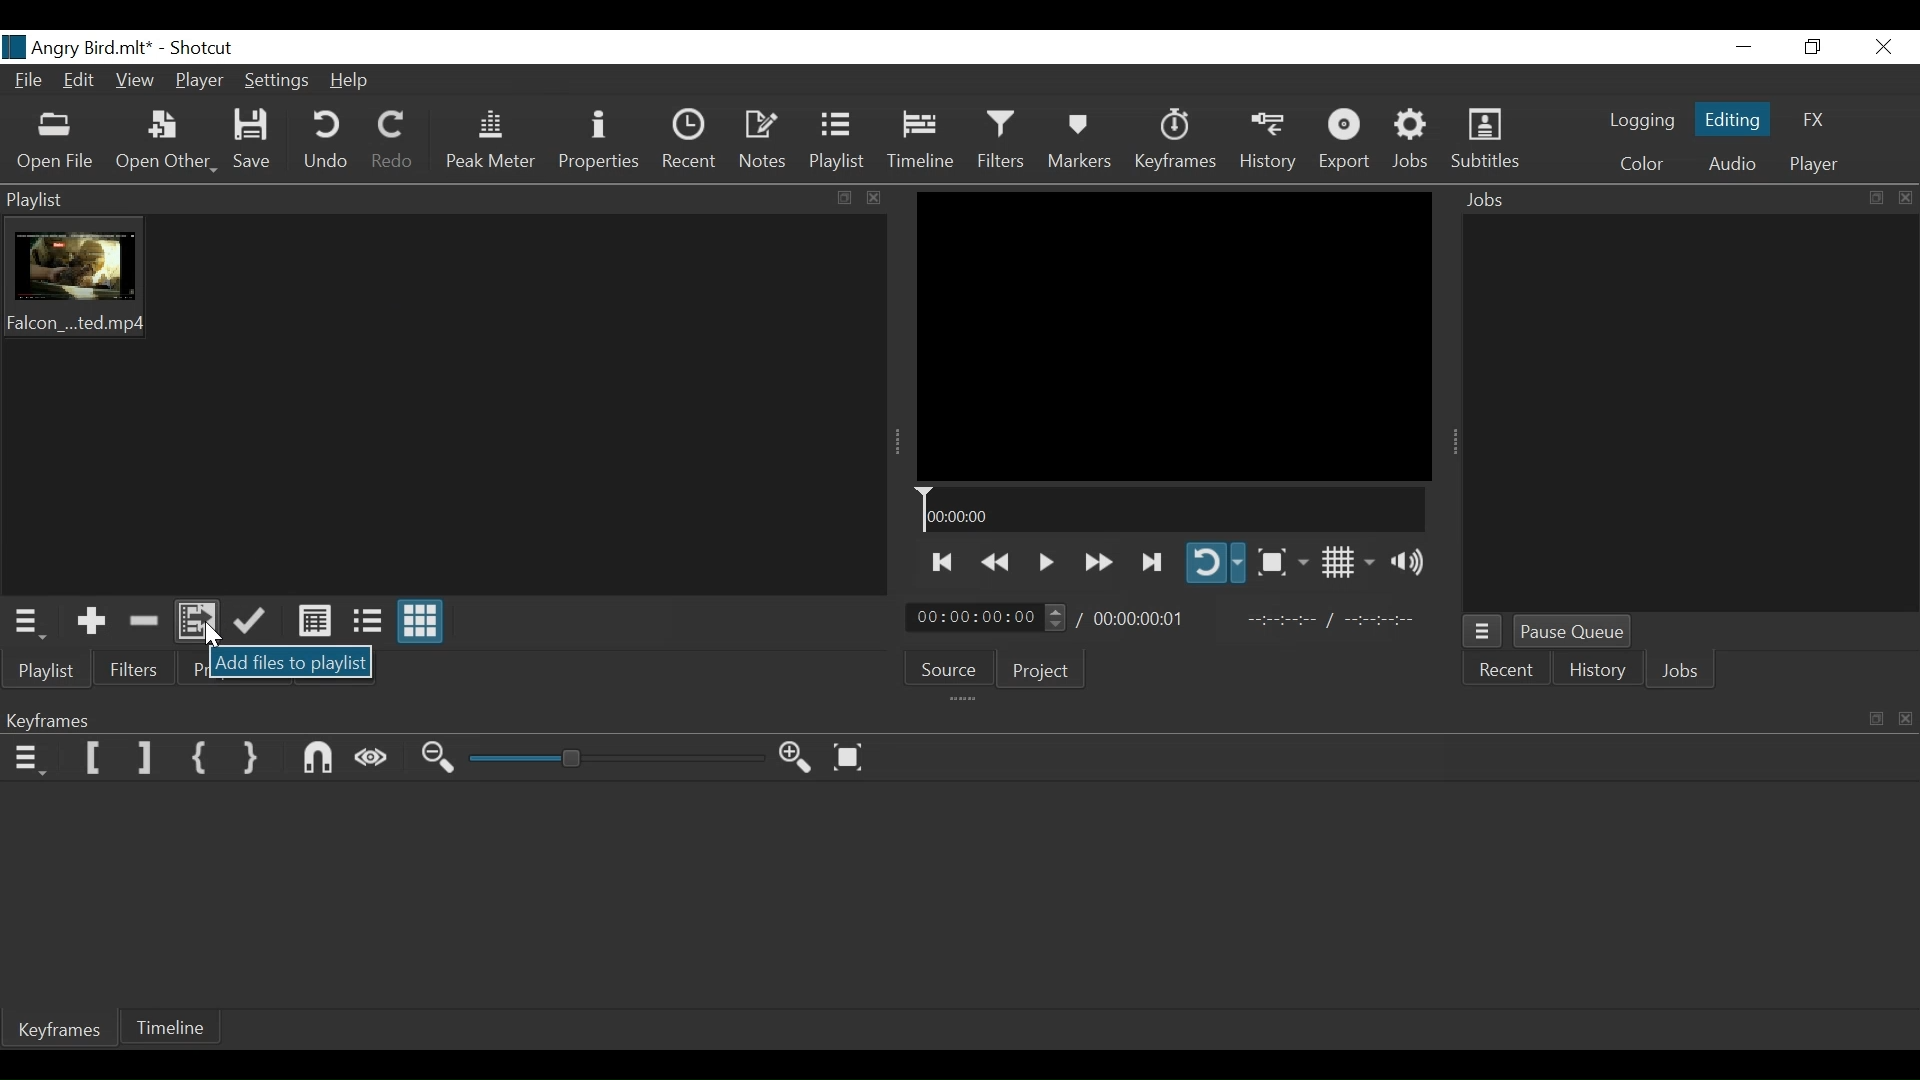 The height and width of the screenshot is (1080, 1920). Describe the element at coordinates (130, 668) in the screenshot. I see `Filter` at that location.